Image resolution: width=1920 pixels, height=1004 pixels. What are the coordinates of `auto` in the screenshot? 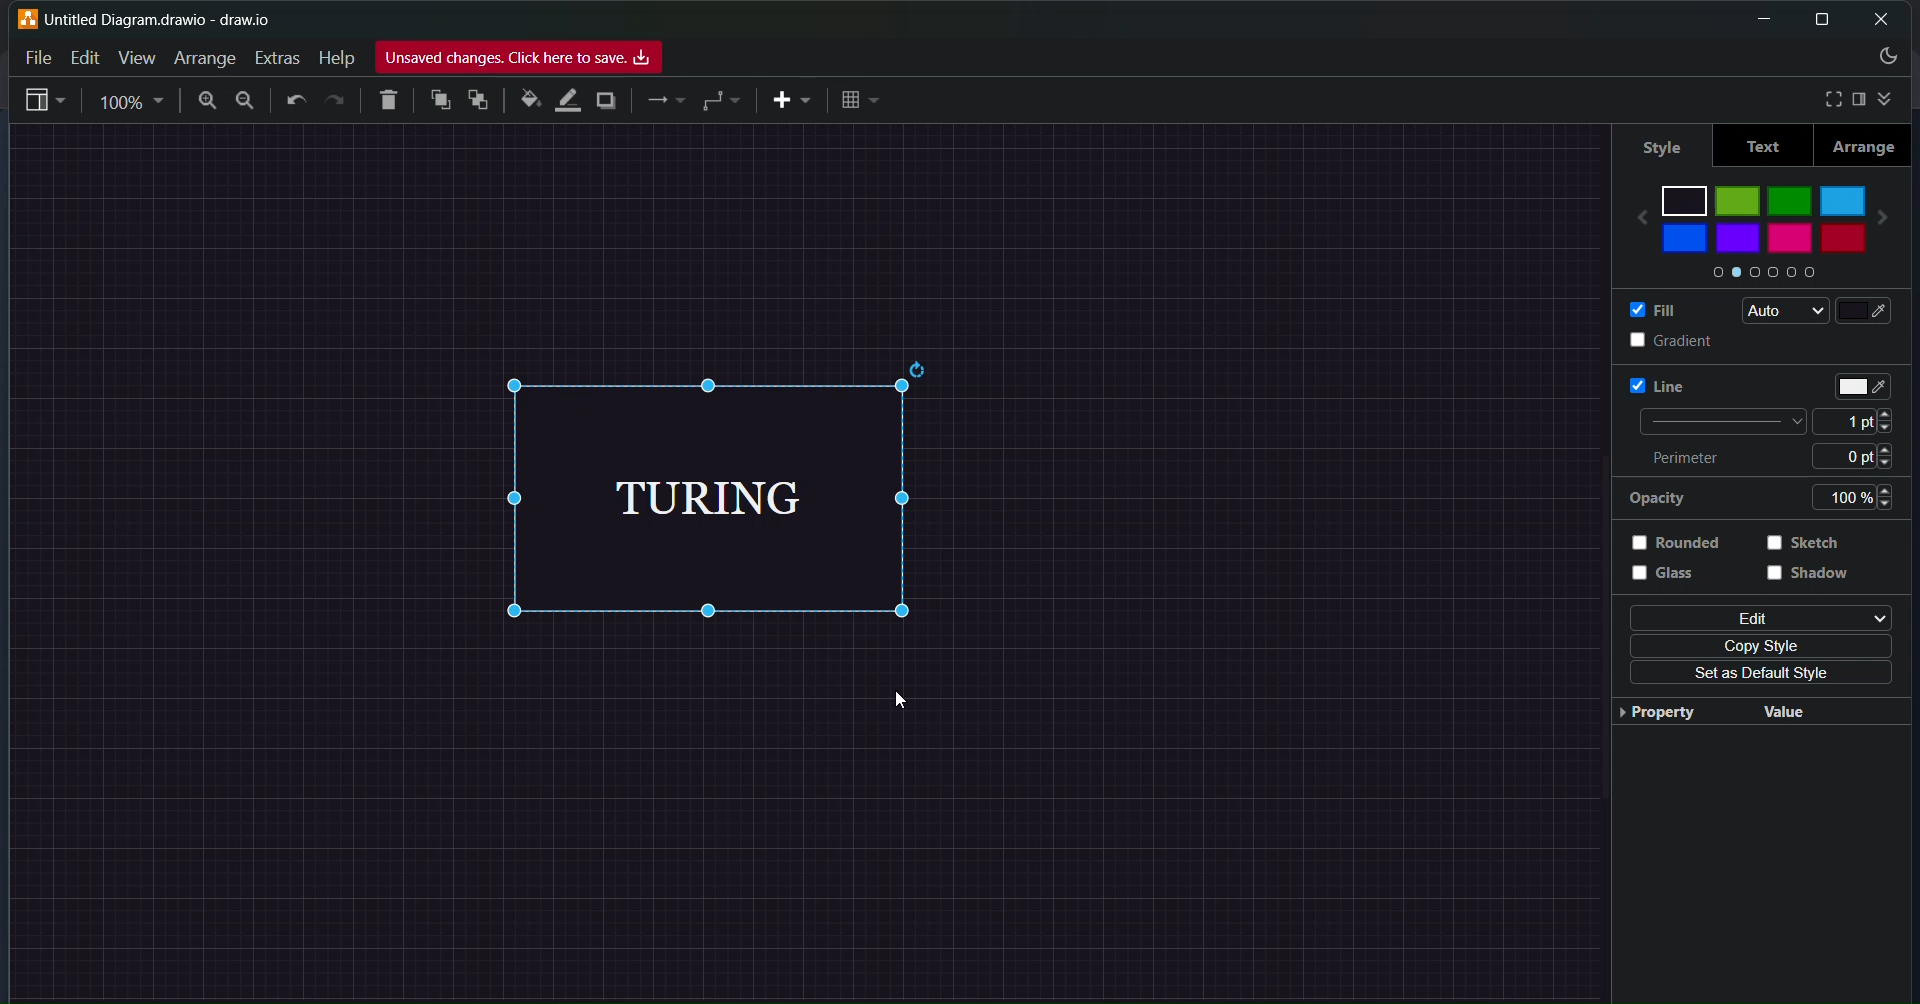 It's located at (1779, 311).